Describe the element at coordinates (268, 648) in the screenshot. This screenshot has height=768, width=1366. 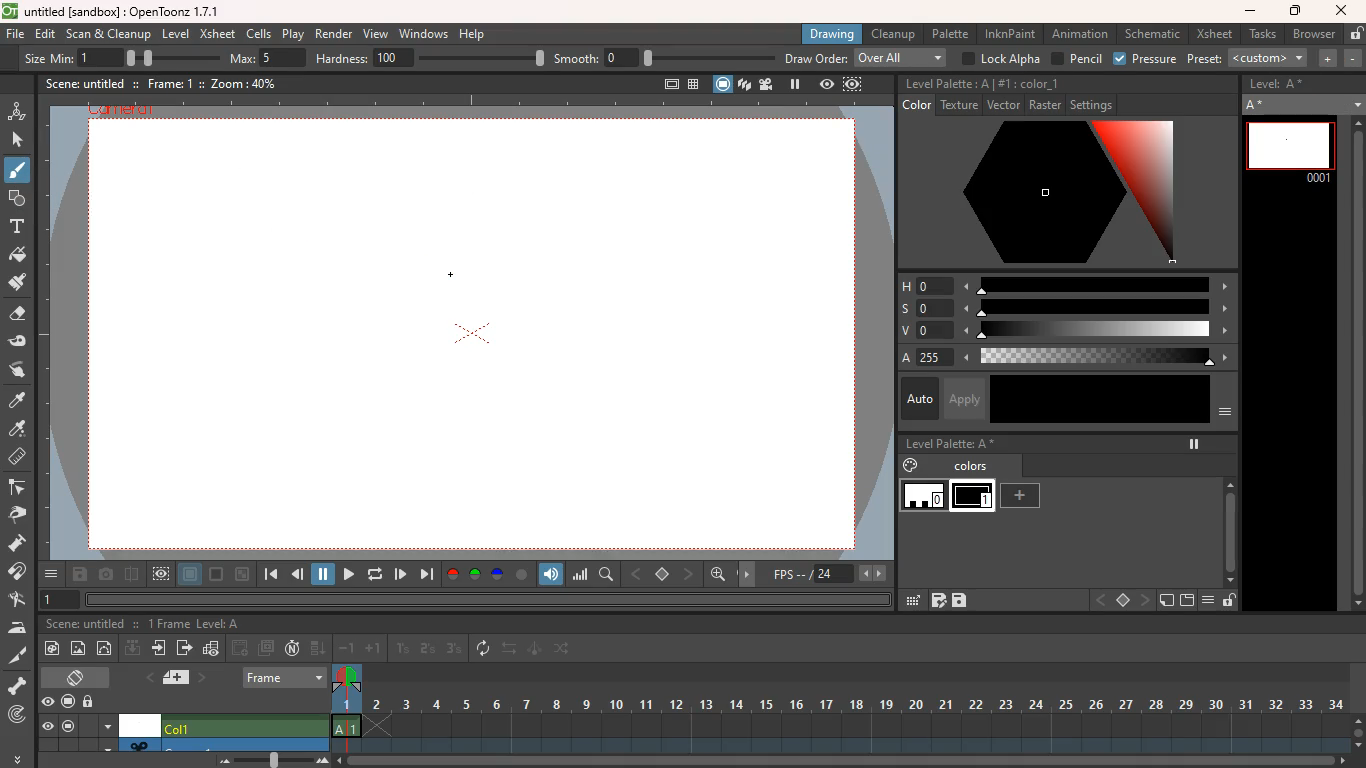
I see `screens` at that location.